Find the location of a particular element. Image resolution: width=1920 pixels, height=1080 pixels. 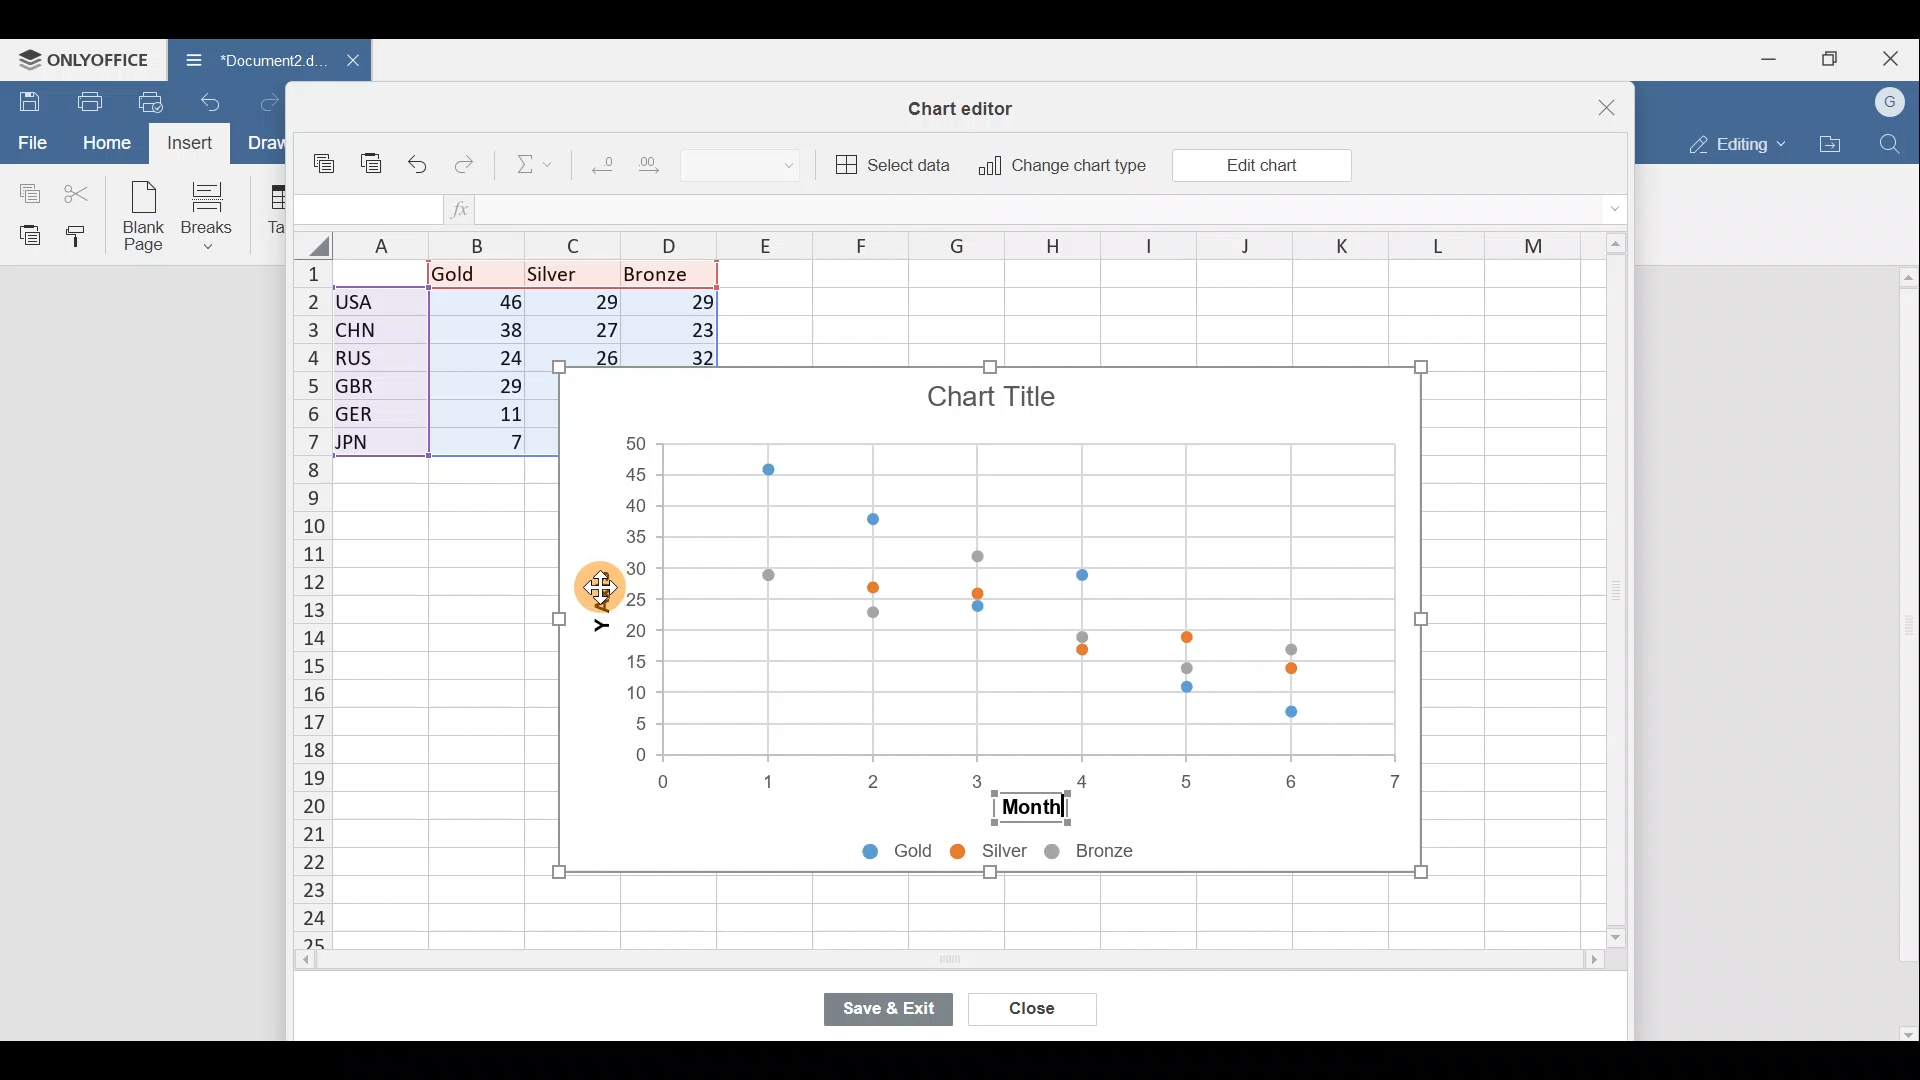

Chart legends is located at coordinates (1030, 854).